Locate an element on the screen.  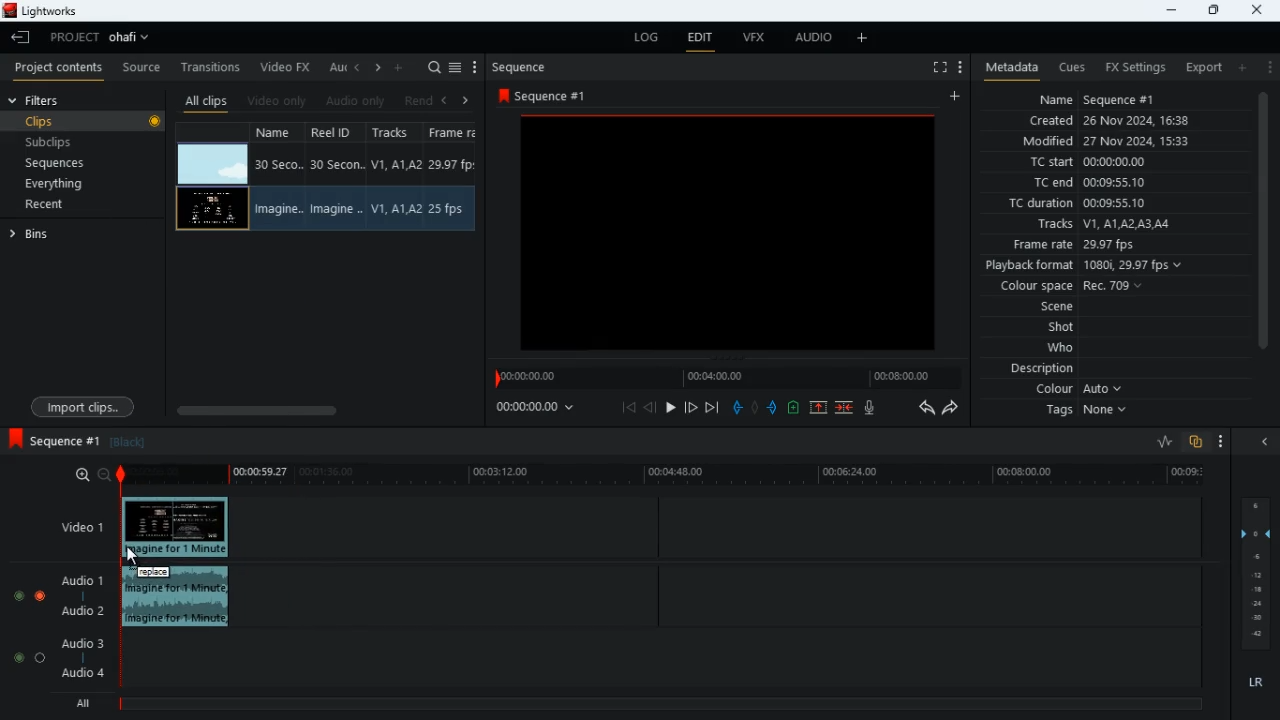
menu is located at coordinates (457, 65).